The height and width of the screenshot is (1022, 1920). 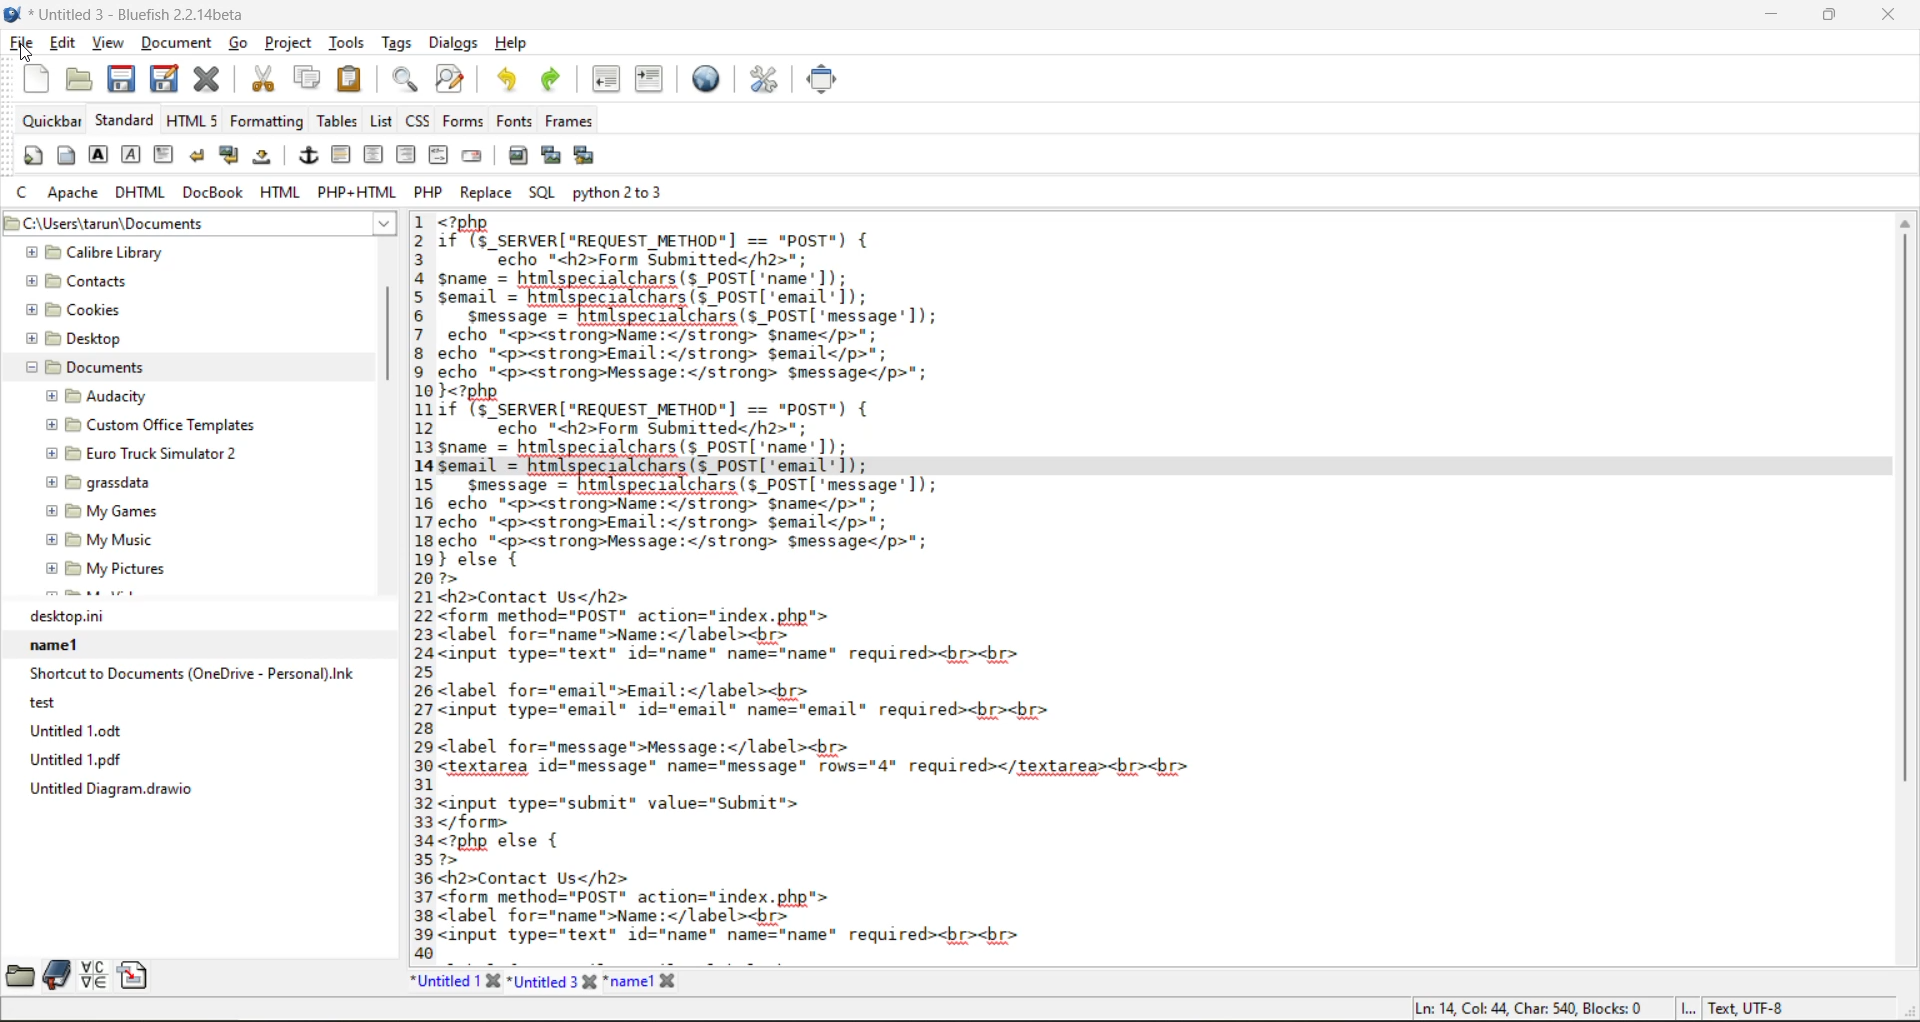 What do you see at coordinates (521, 156) in the screenshot?
I see `insert image` at bounding box center [521, 156].